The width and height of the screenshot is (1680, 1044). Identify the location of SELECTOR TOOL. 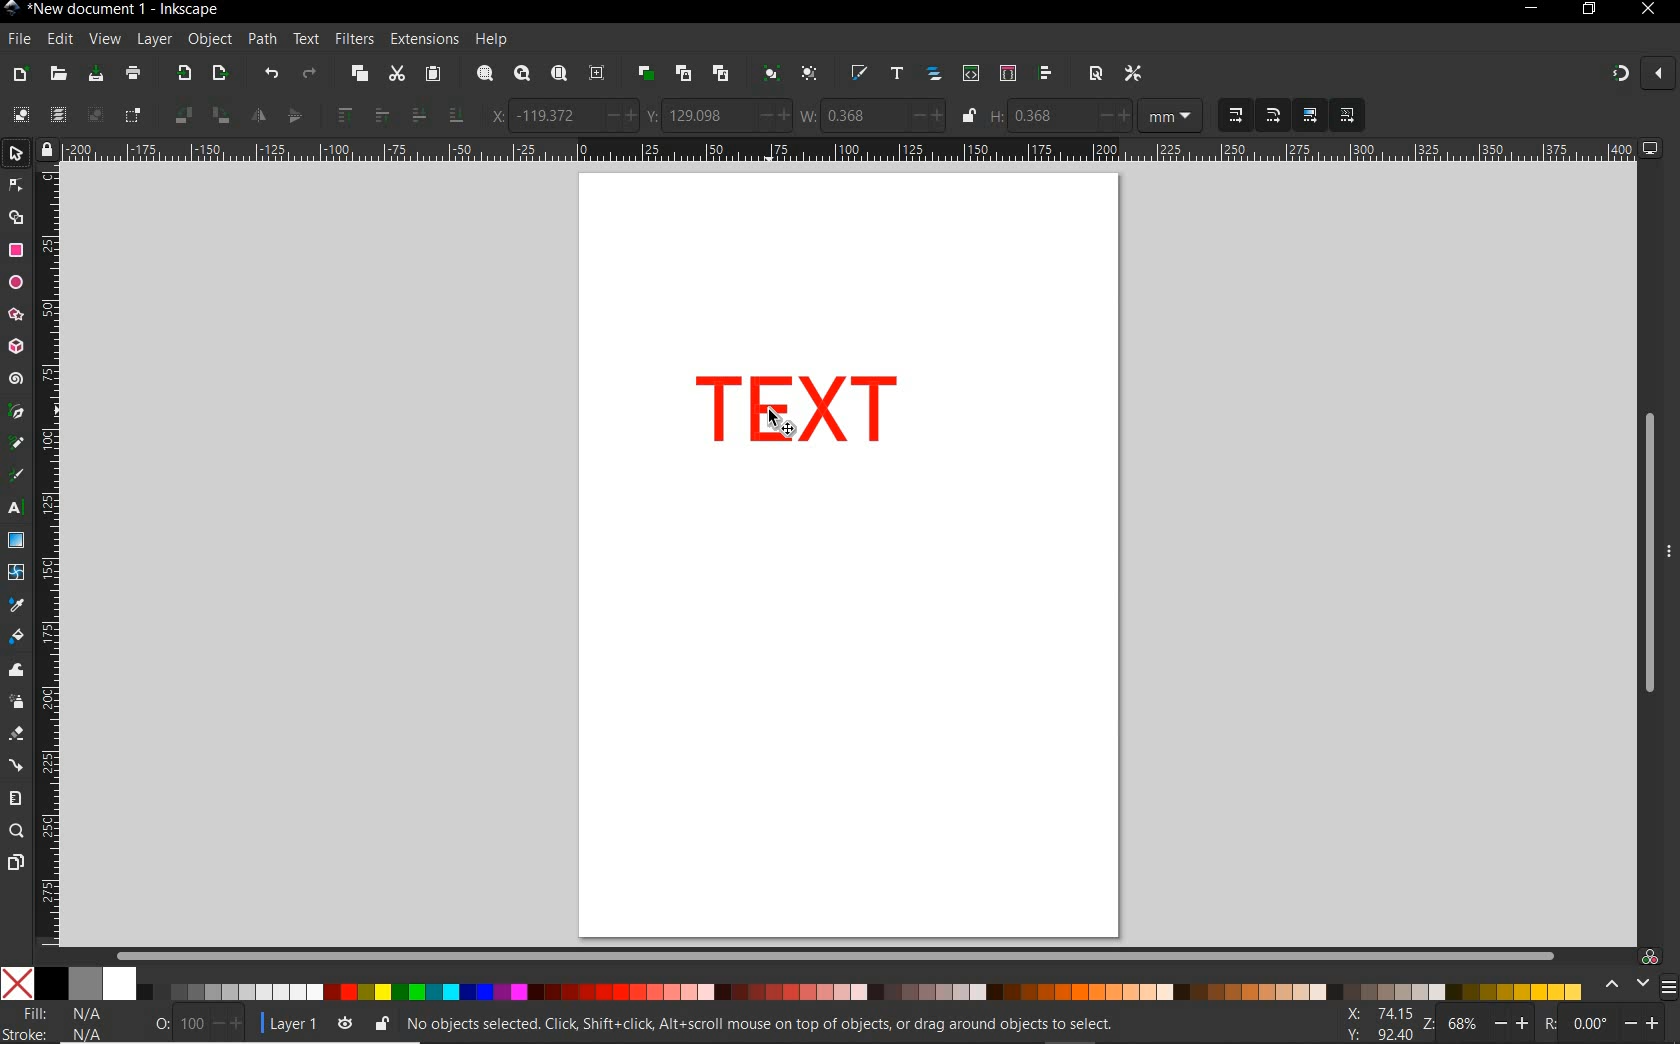
(18, 157).